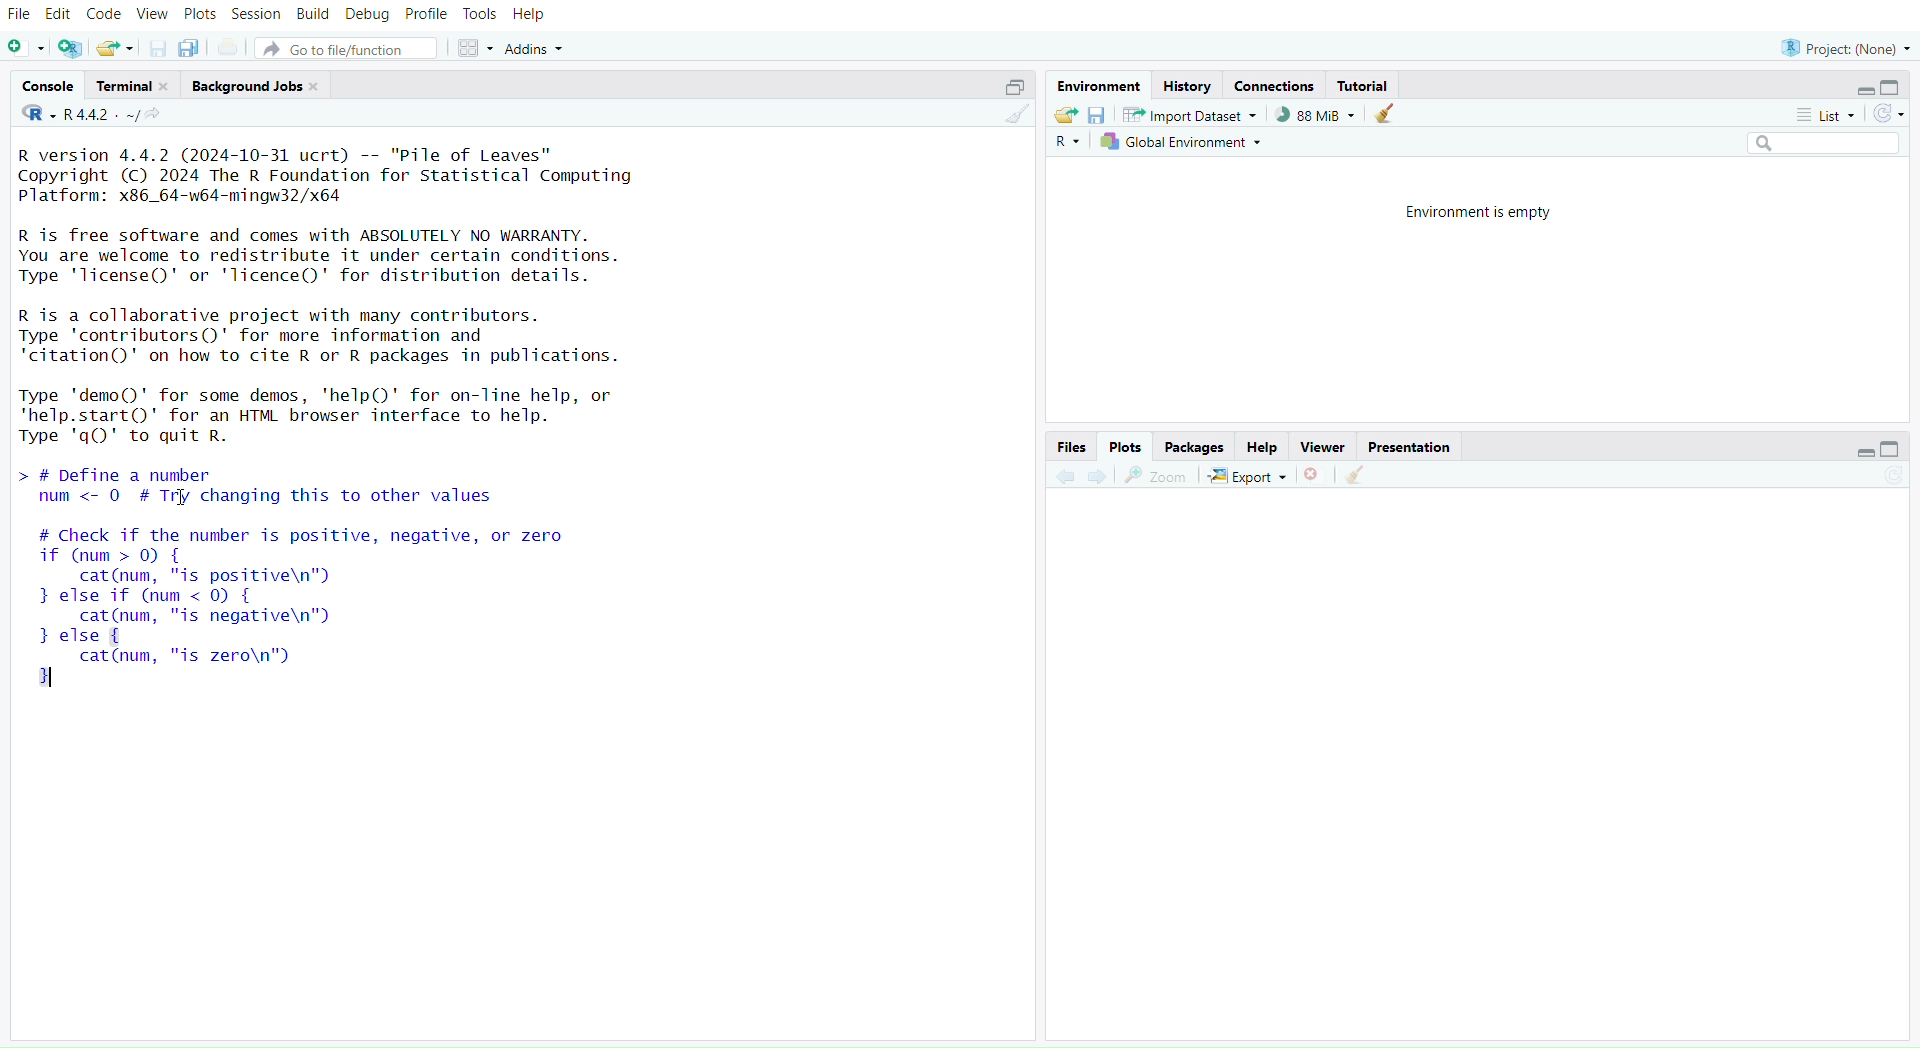  I want to click on collapse, so click(1895, 88).